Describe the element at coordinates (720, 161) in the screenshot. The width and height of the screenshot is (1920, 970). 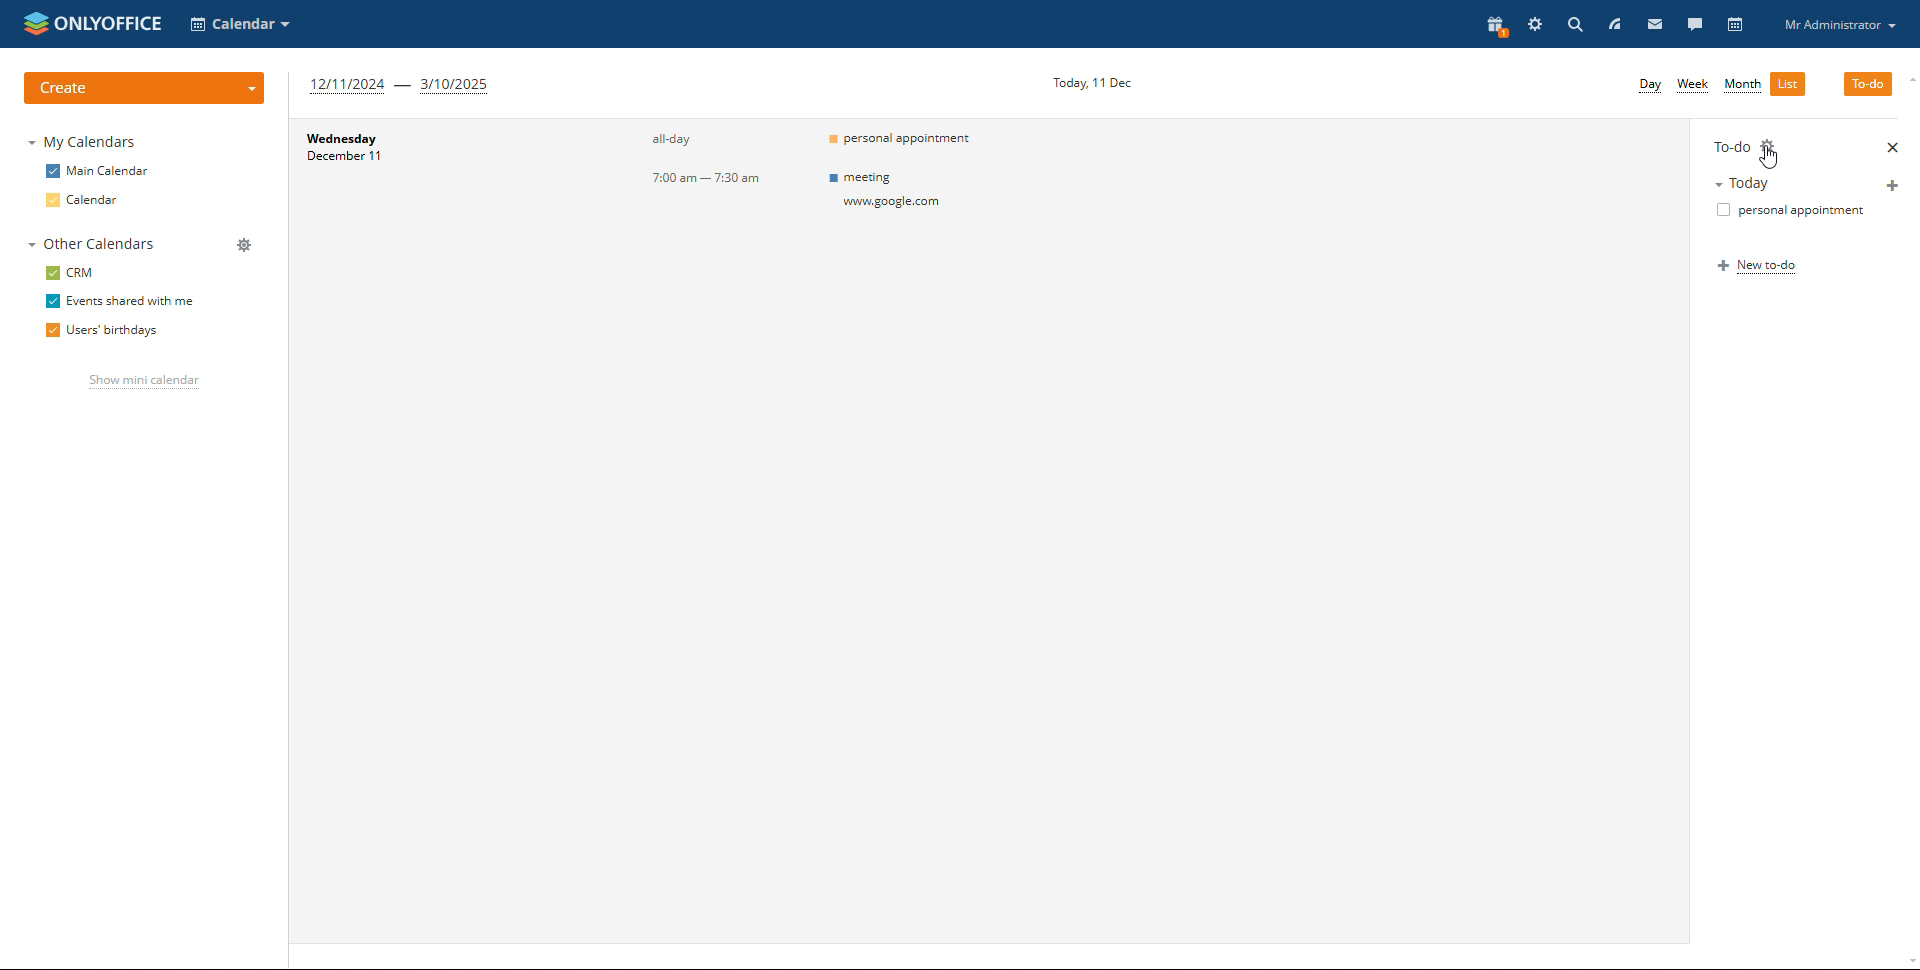
I see `event timings` at that location.